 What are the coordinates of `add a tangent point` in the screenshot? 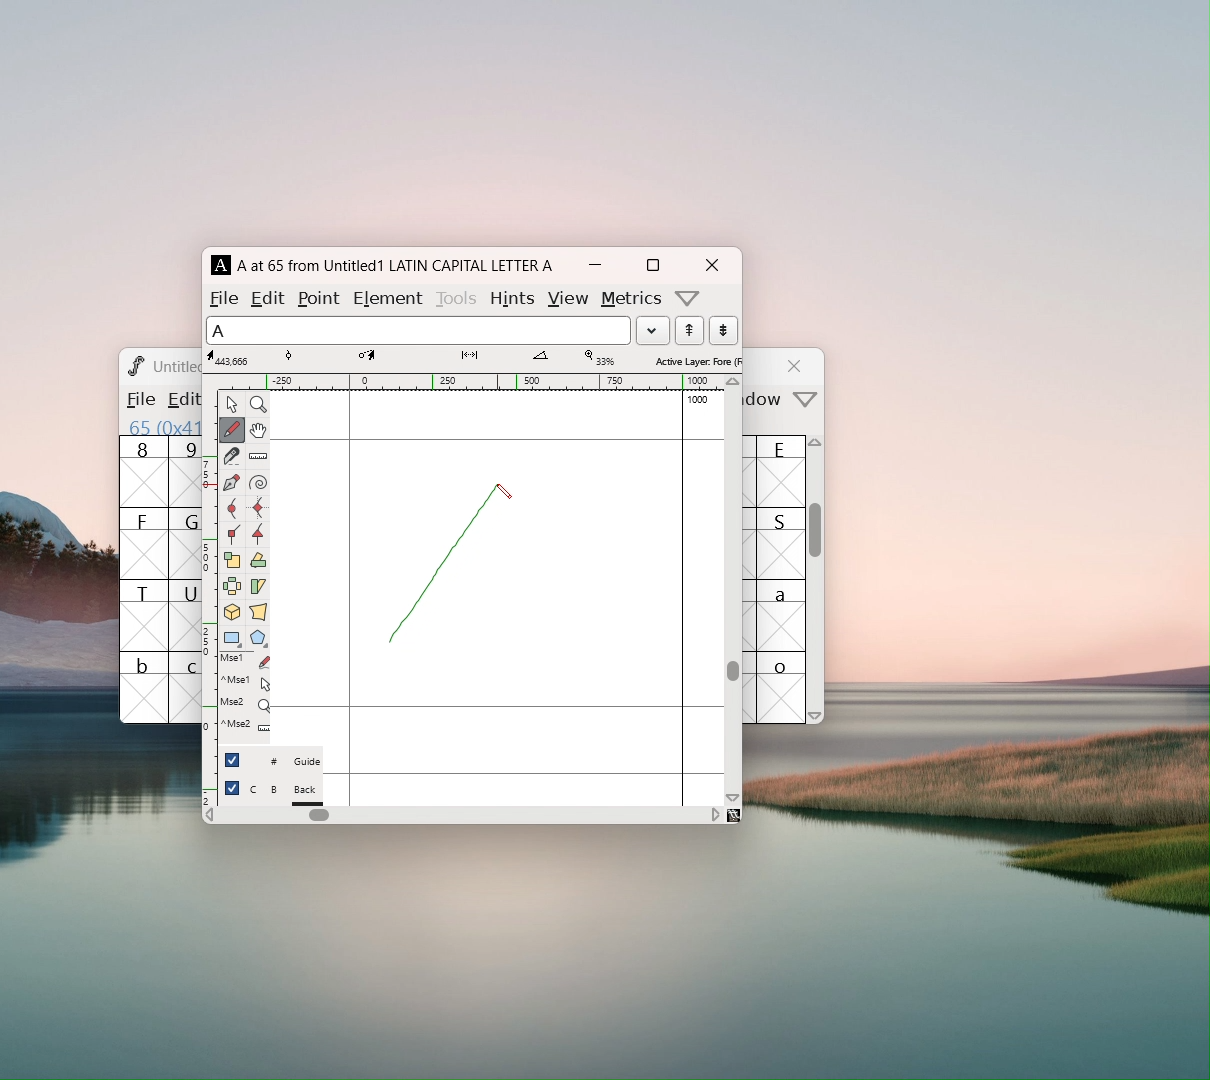 It's located at (257, 534).